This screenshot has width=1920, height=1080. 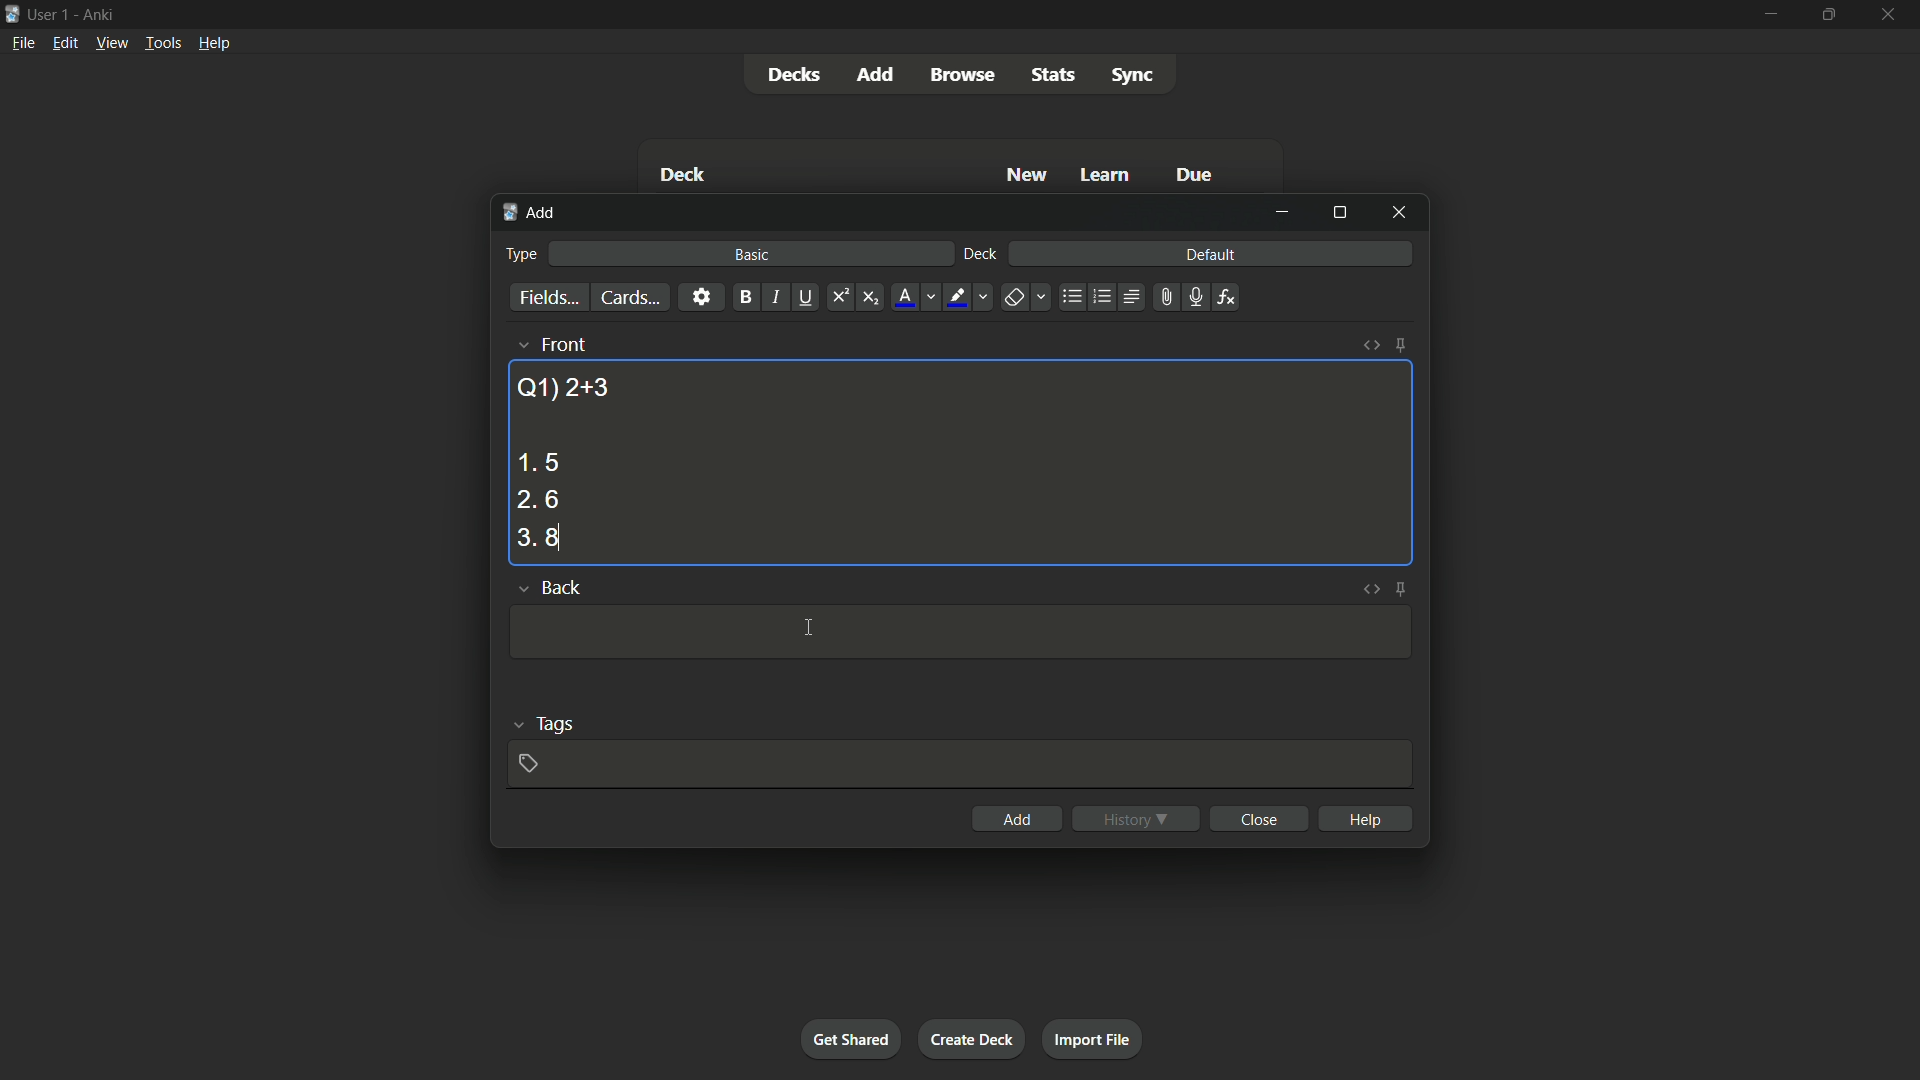 I want to click on subscript, so click(x=870, y=298).